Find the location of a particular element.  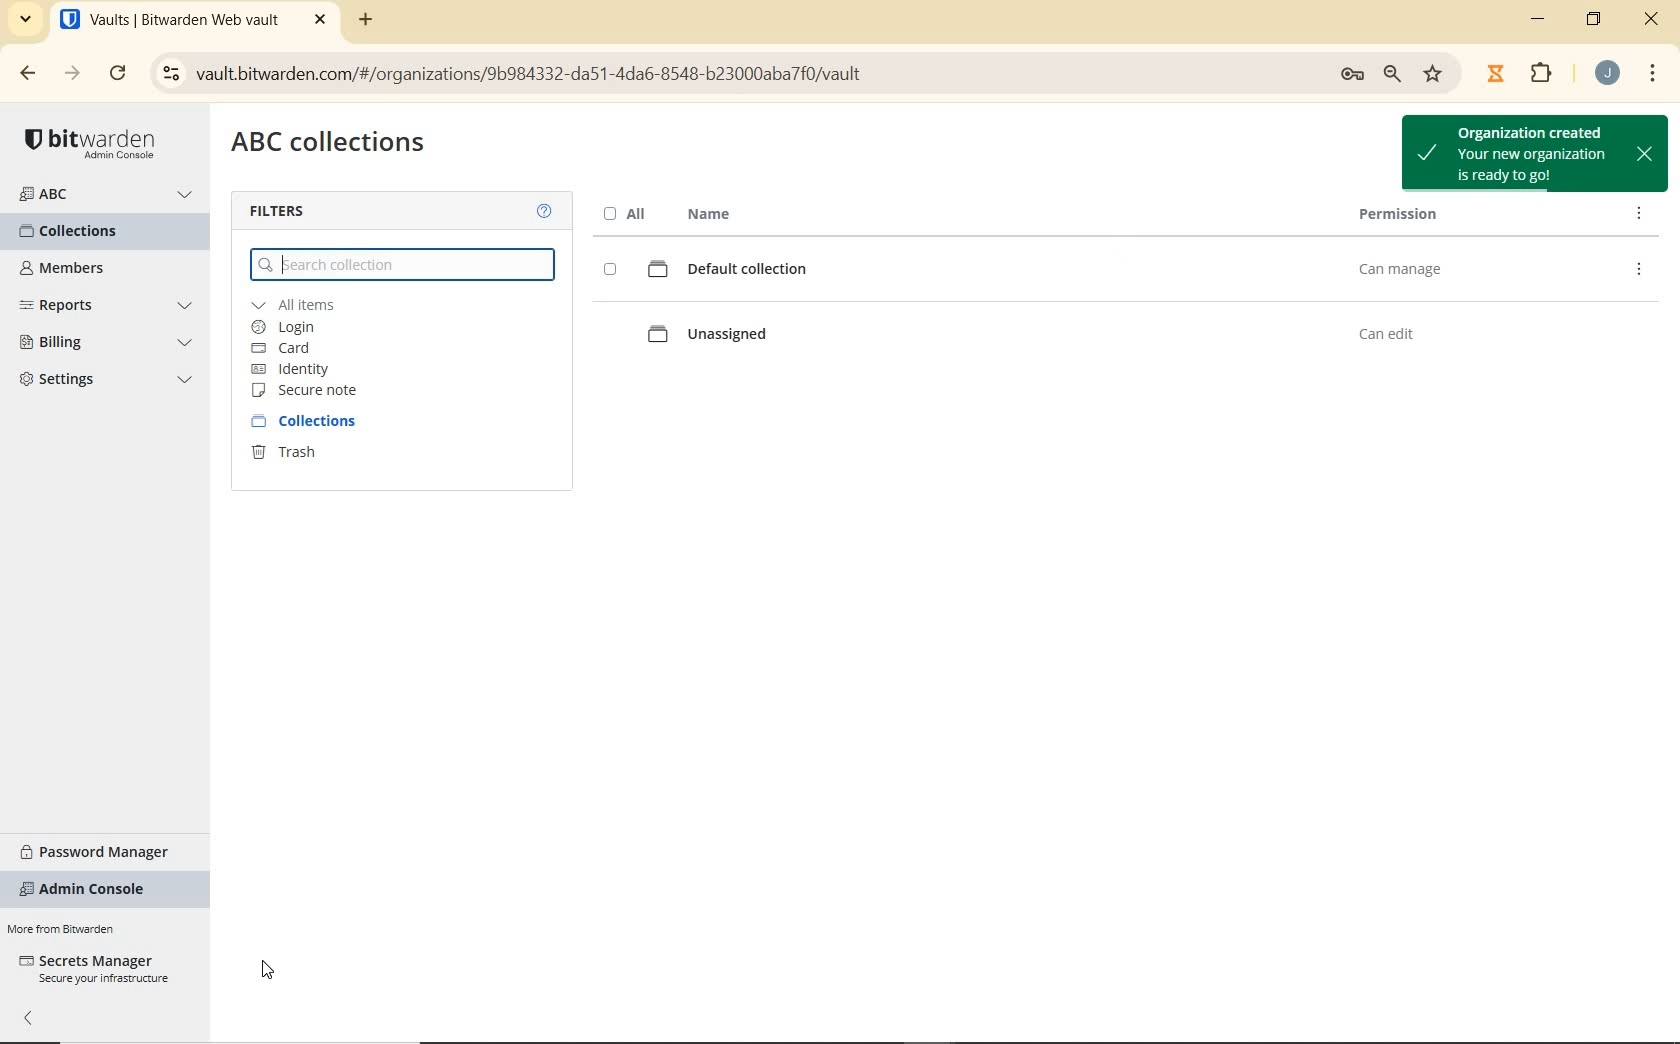

CLOSE is located at coordinates (1636, 150).